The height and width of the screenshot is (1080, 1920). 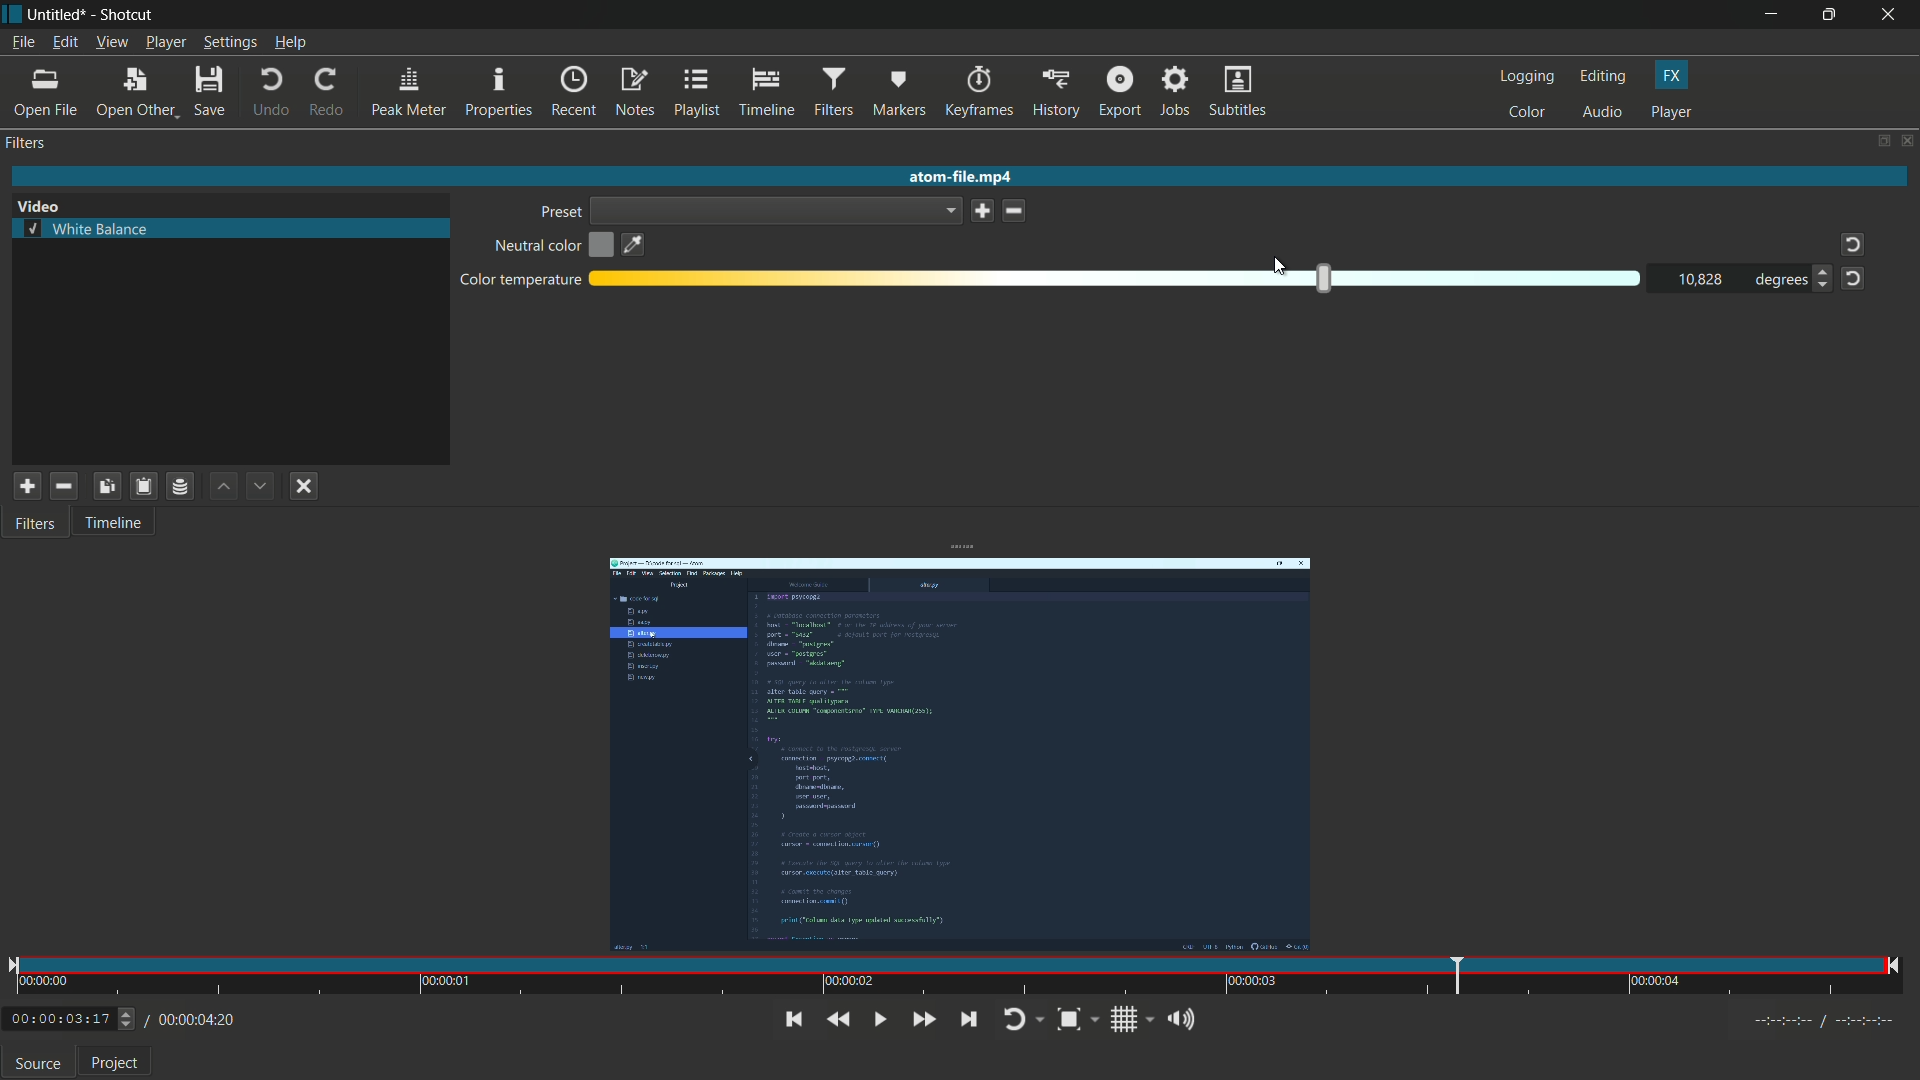 What do you see at coordinates (28, 145) in the screenshot?
I see `filters` at bounding box center [28, 145].